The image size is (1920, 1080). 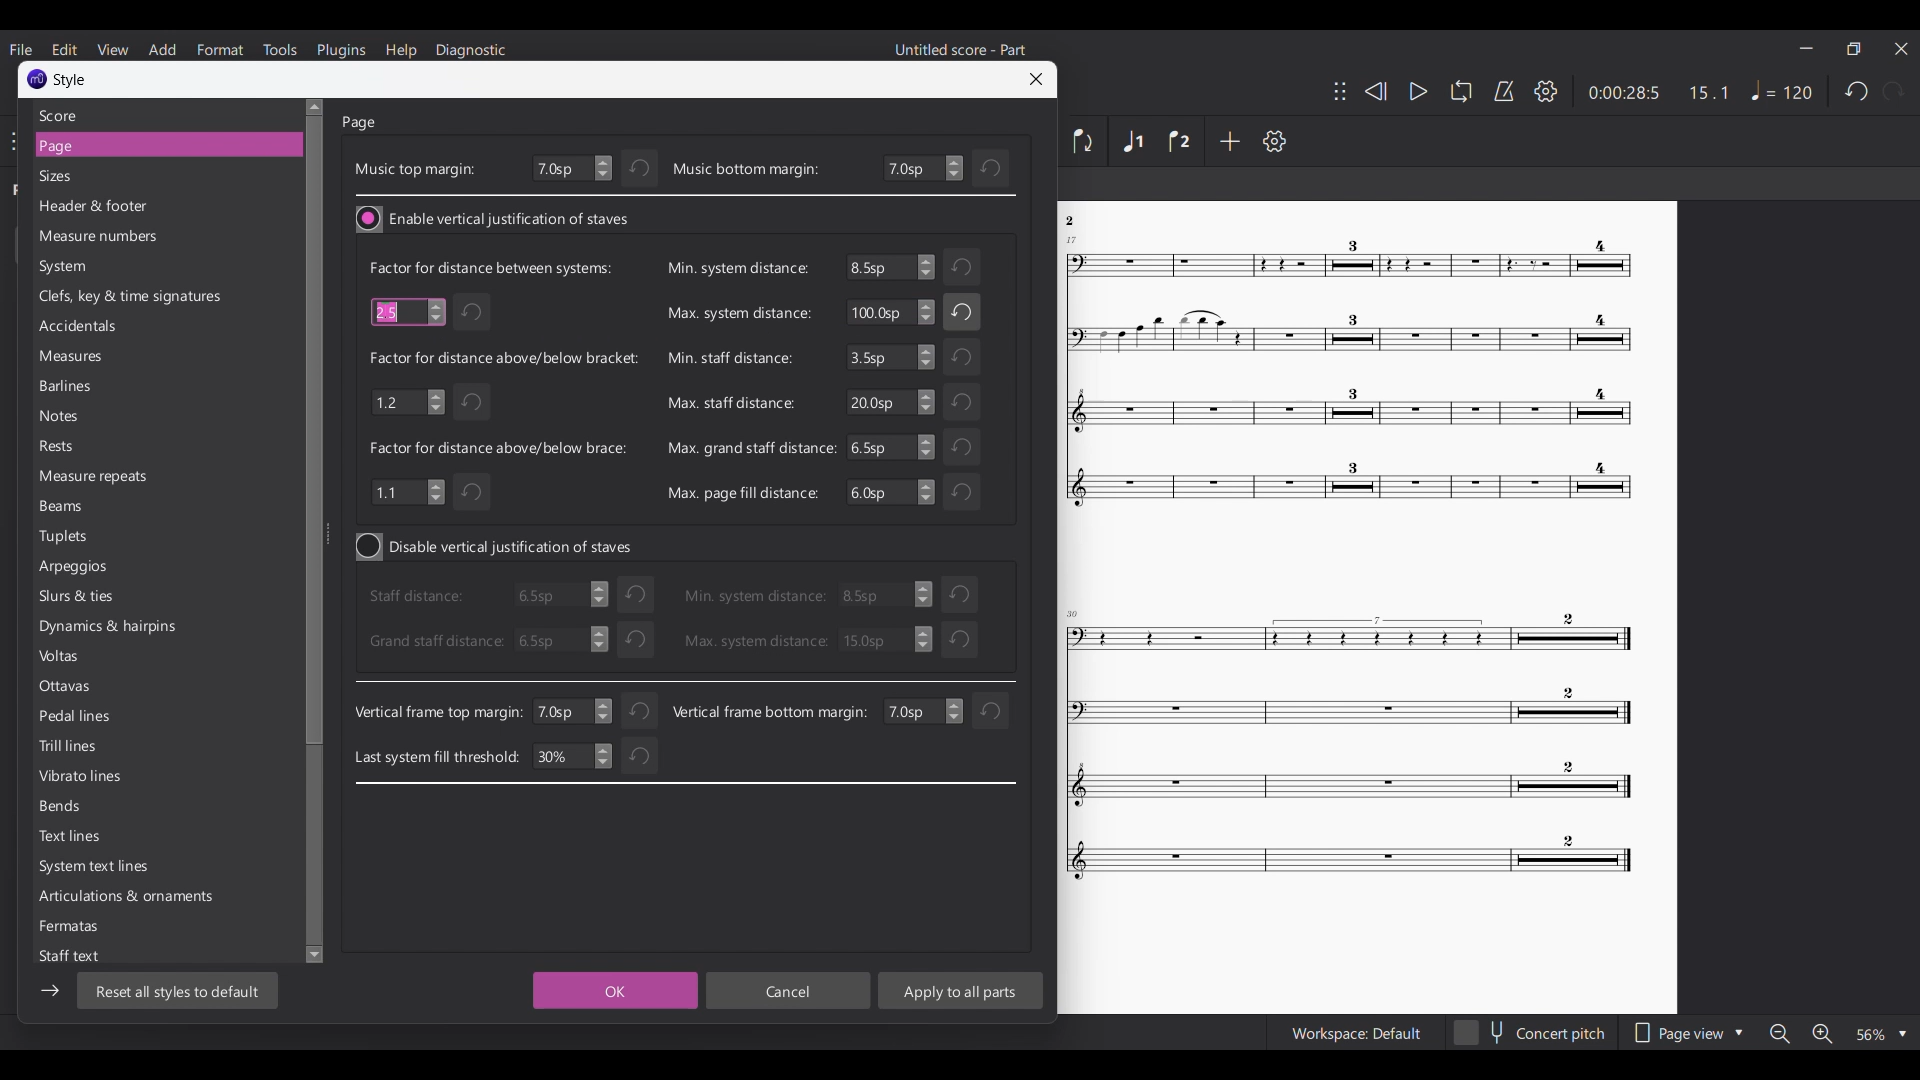 What do you see at coordinates (1356, 1034) in the screenshot?
I see `Workspace Default` at bounding box center [1356, 1034].